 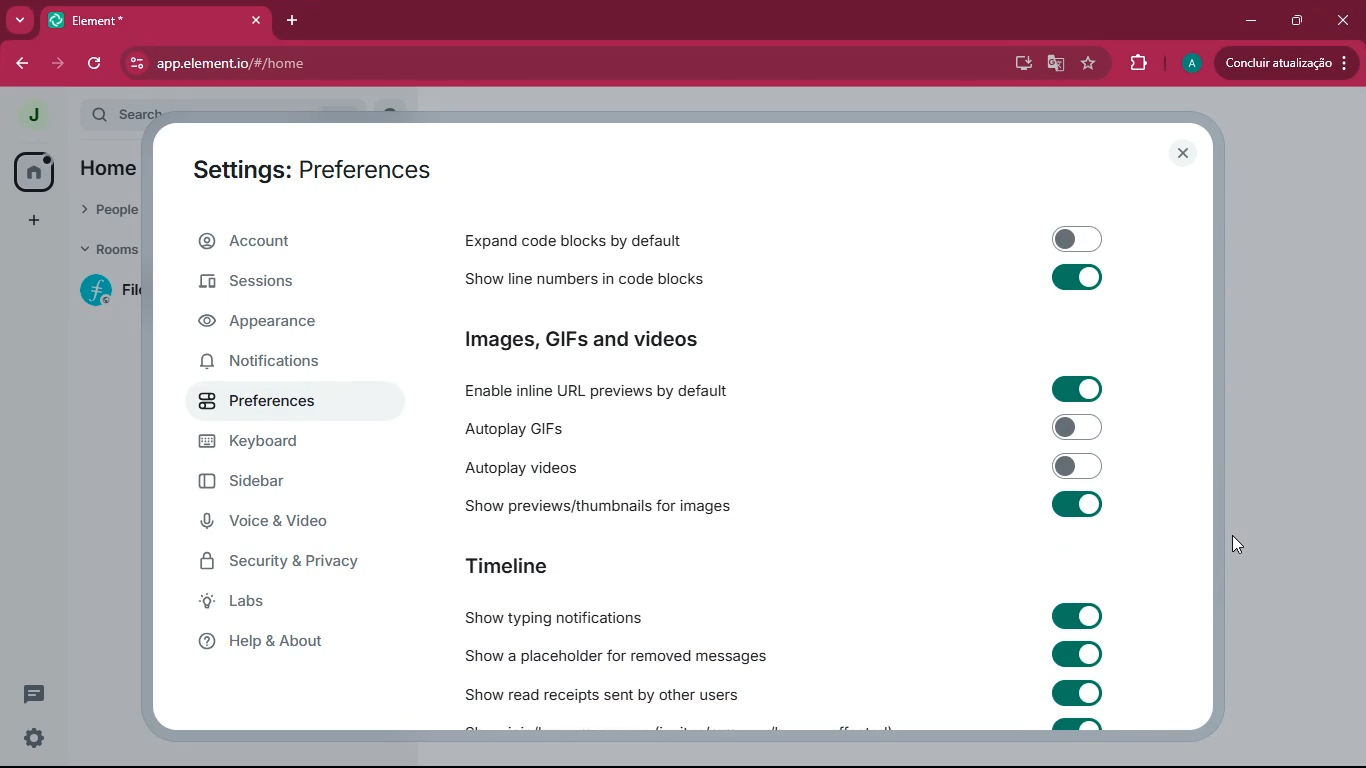 What do you see at coordinates (284, 642) in the screenshot?
I see `help & about` at bounding box center [284, 642].